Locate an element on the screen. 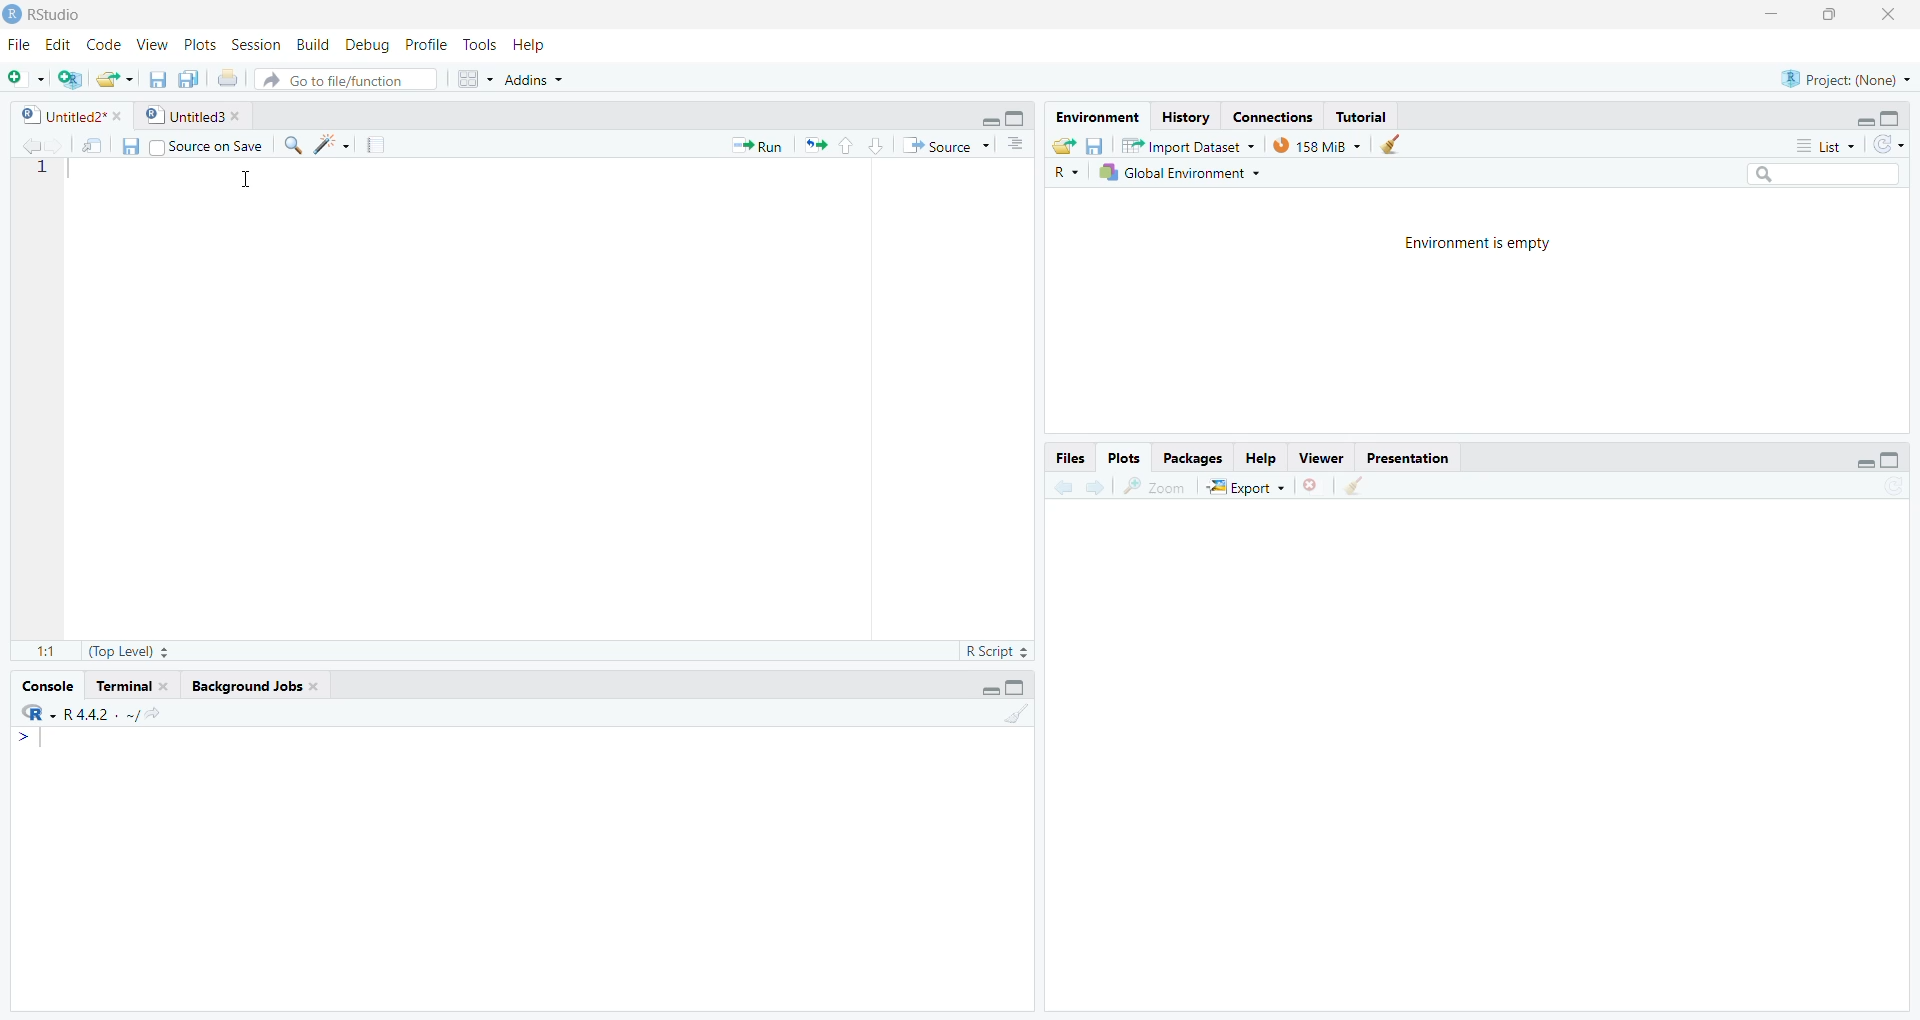 This screenshot has height=1020, width=1920. find replace is located at coordinates (291, 144).